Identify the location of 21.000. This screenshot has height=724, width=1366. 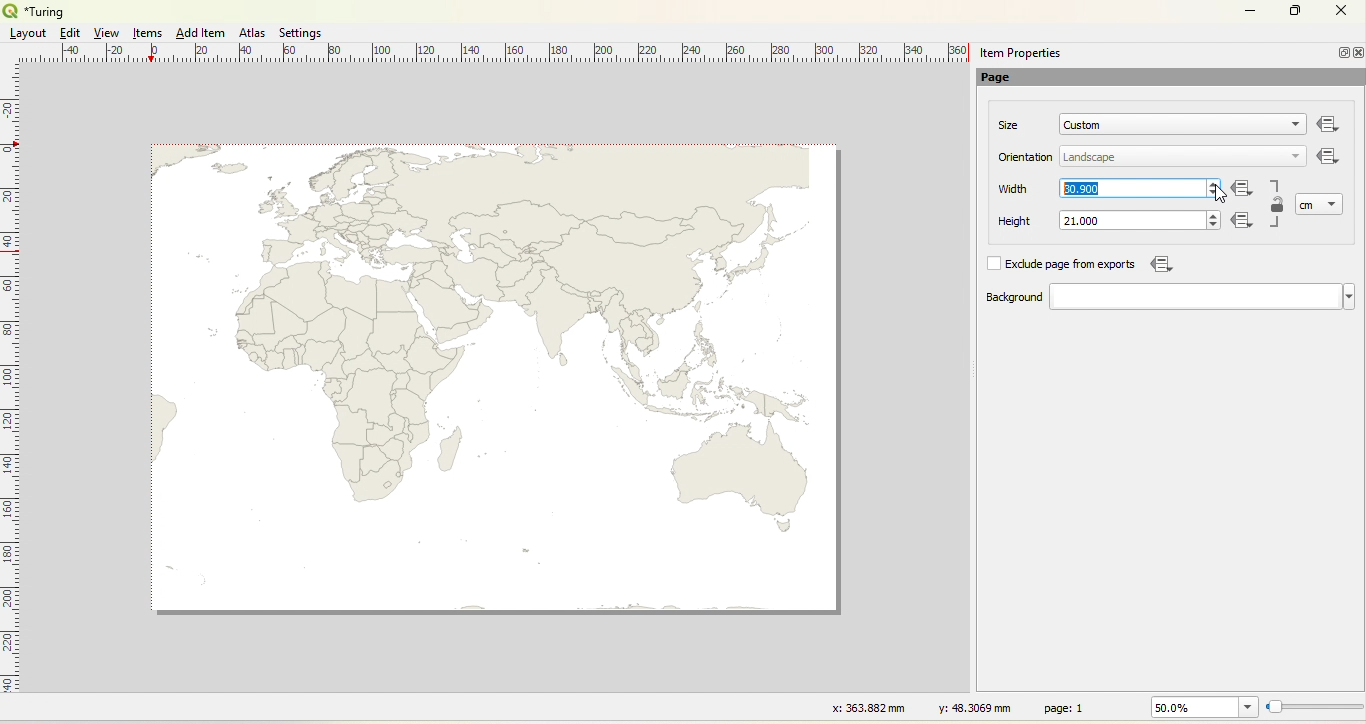
(1081, 221).